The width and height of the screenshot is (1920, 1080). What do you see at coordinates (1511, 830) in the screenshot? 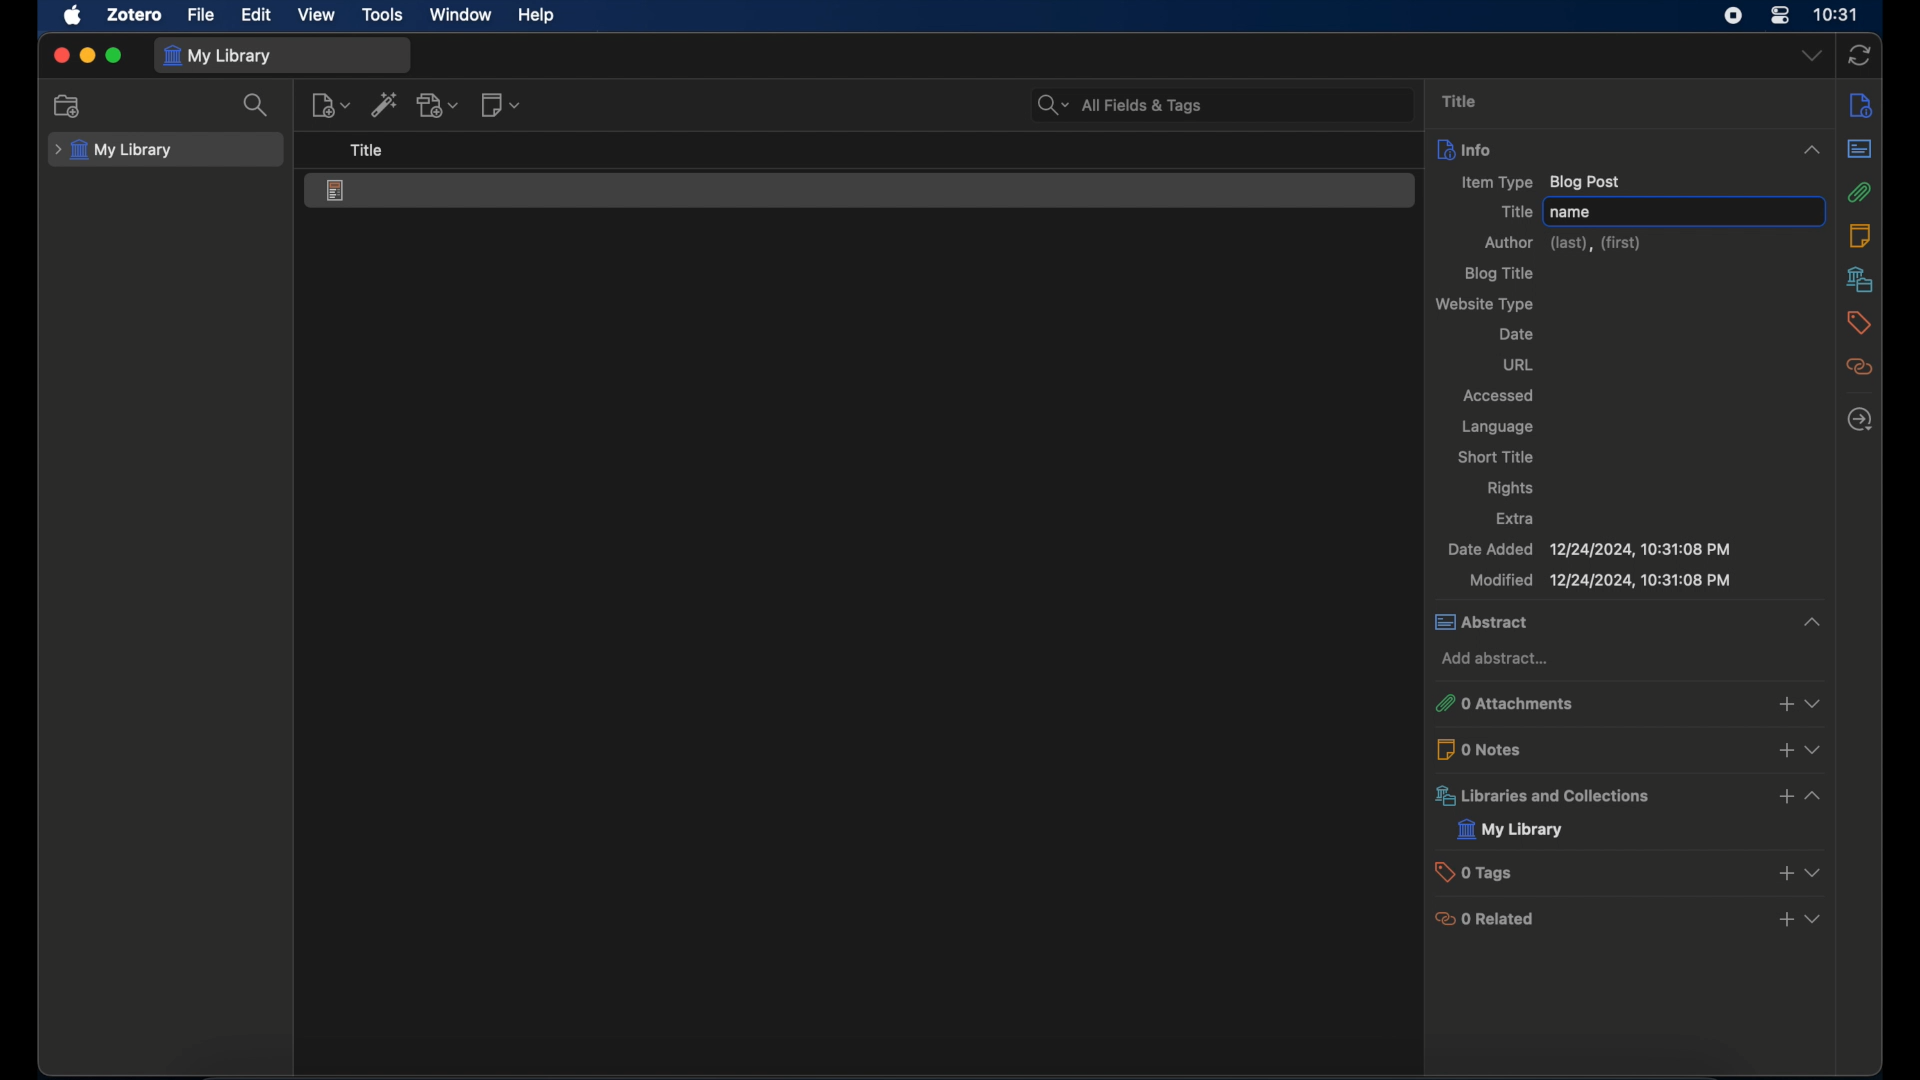
I see `my library` at bounding box center [1511, 830].